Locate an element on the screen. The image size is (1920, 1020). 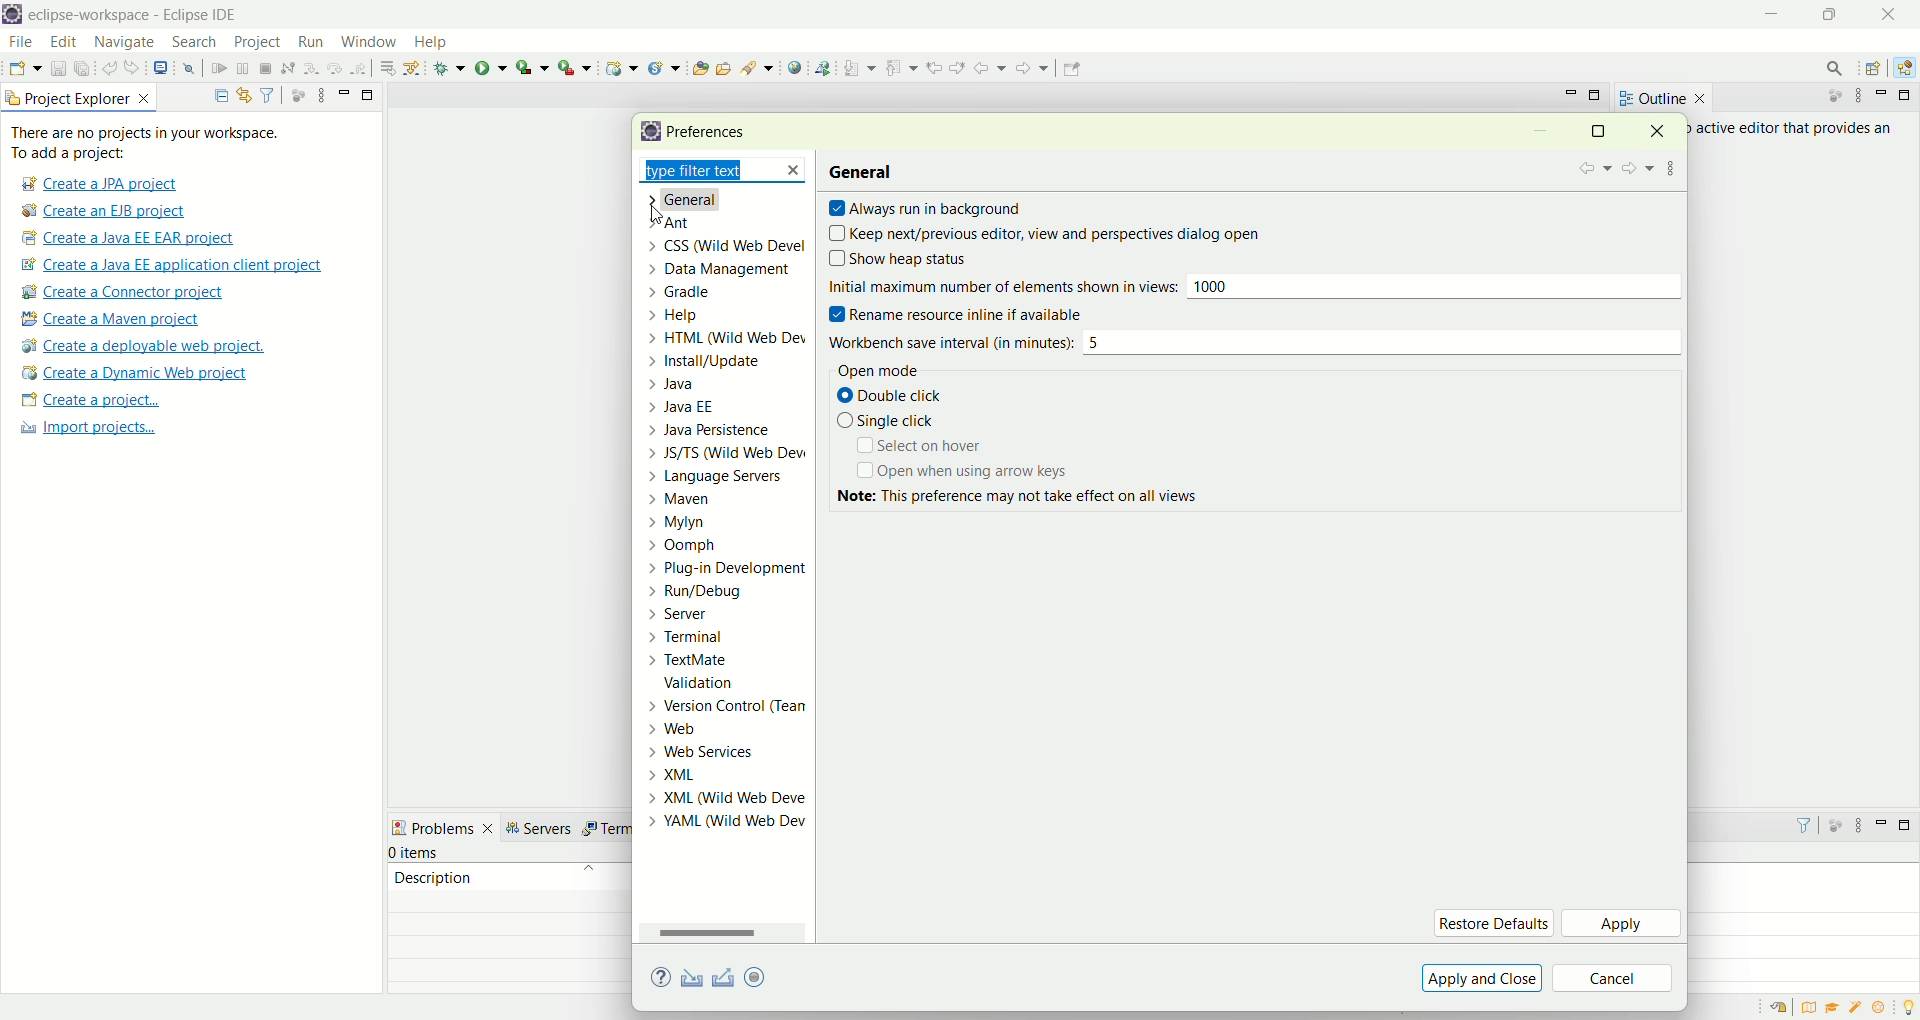
step return is located at coordinates (362, 66).